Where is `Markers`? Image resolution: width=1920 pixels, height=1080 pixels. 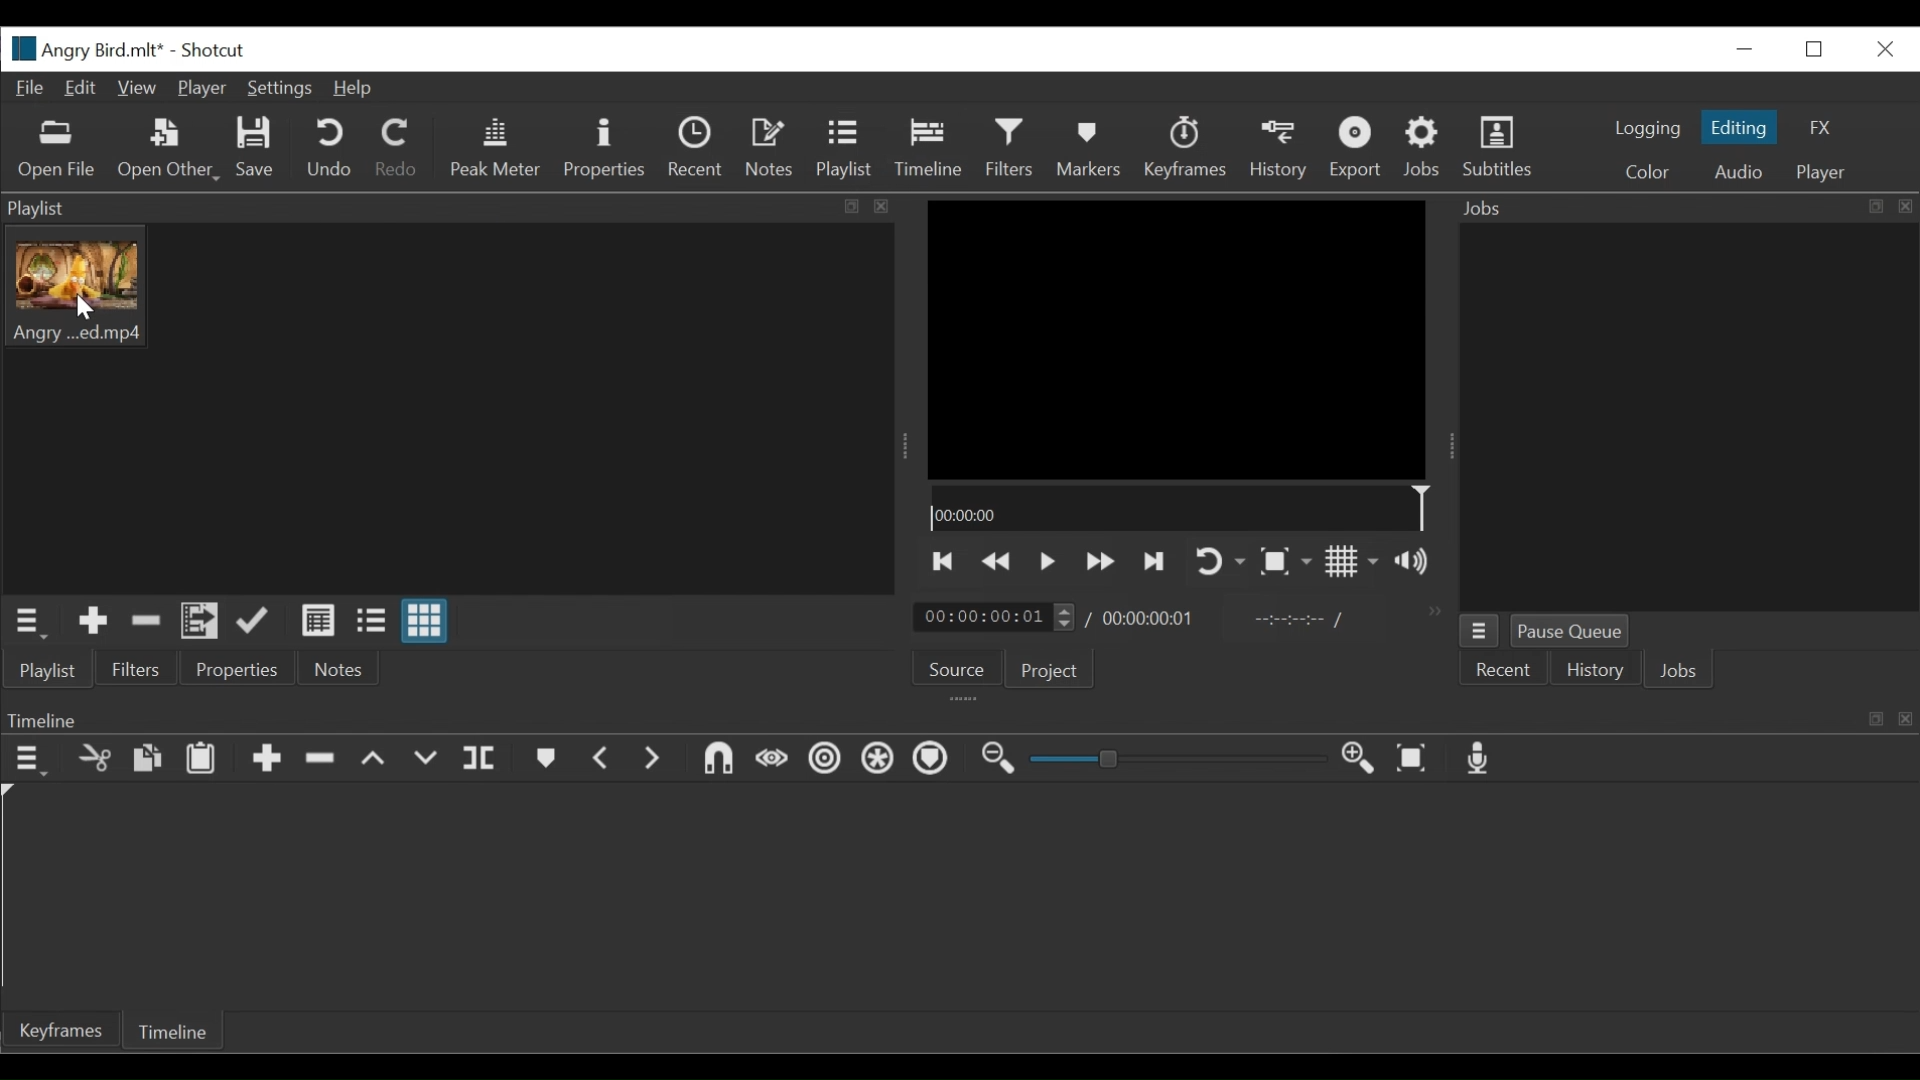
Markers is located at coordinates (547, 760).